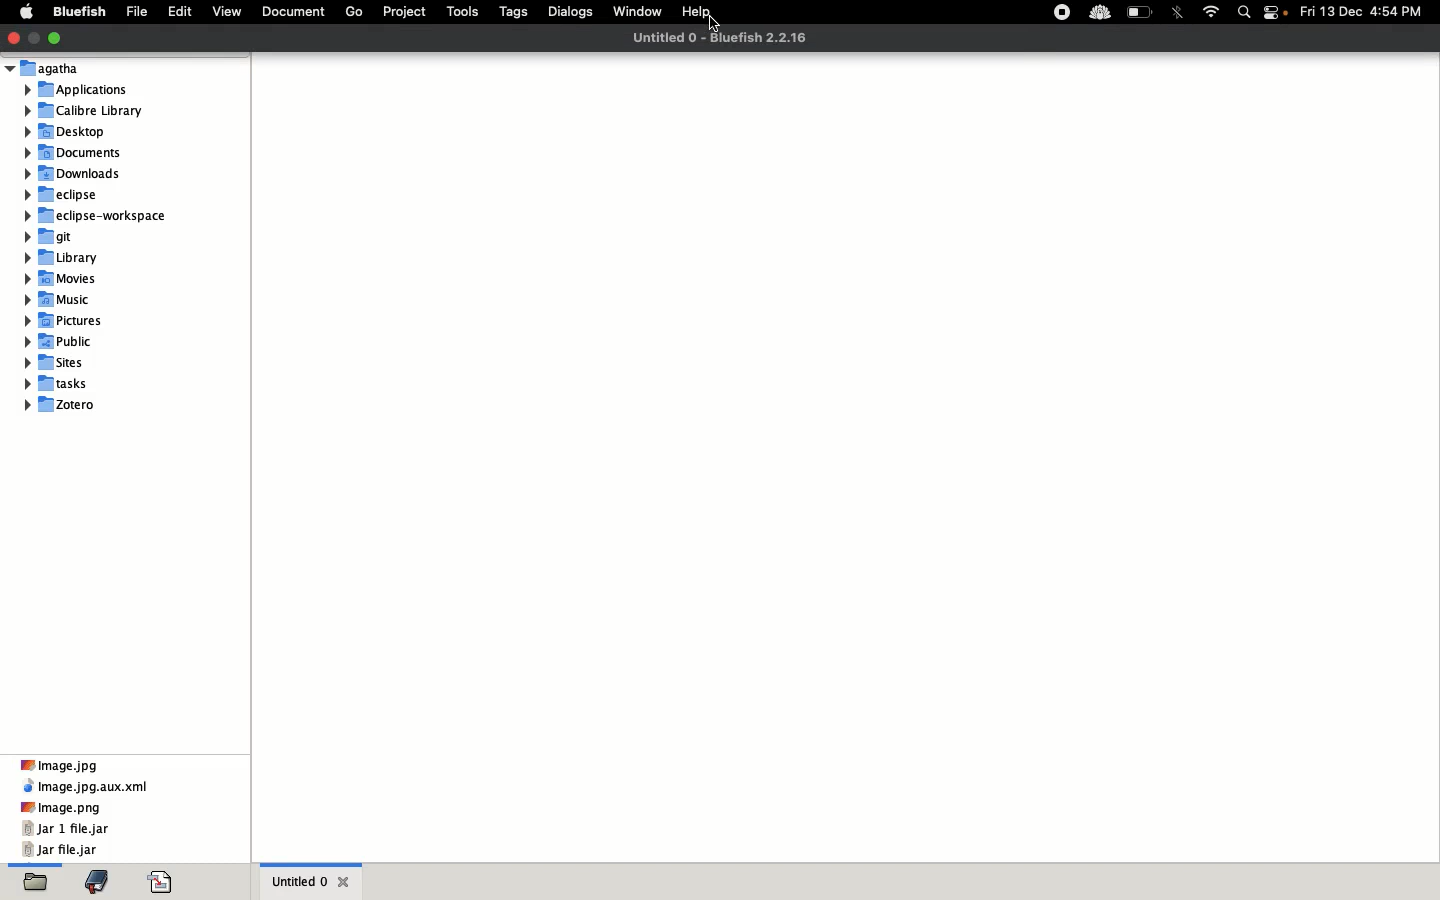 Image resolution: width=1440 pixels, height=900 pixels. I want to click on music, so click(63, 300).